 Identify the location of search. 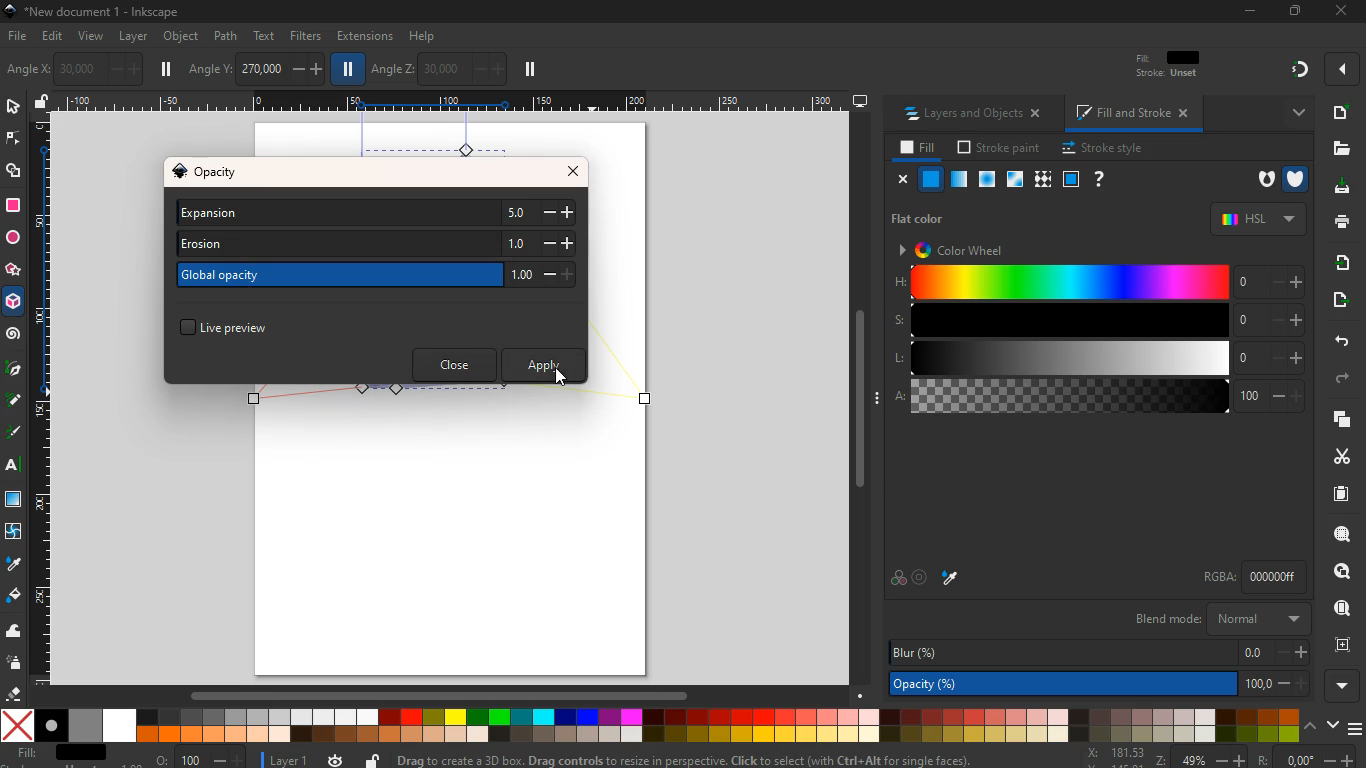
(1338, 536).